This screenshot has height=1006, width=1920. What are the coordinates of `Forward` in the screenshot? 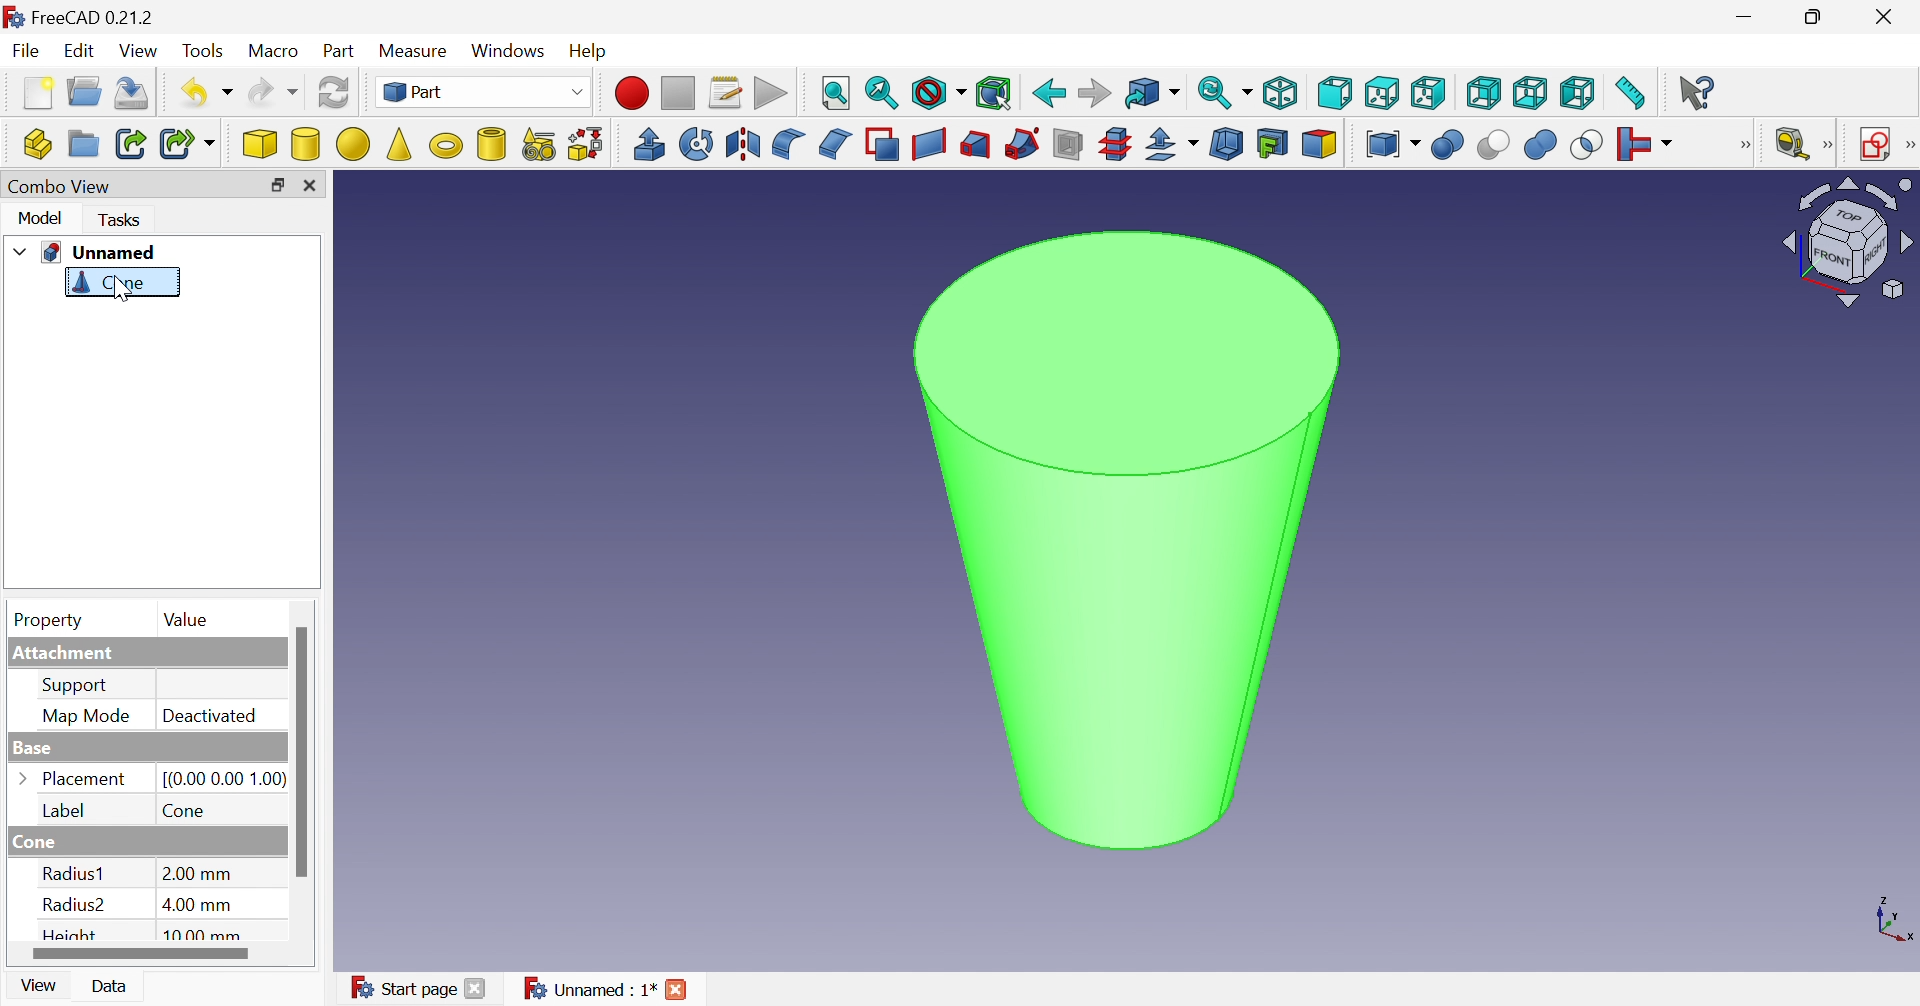 It's located at (1096, 90).